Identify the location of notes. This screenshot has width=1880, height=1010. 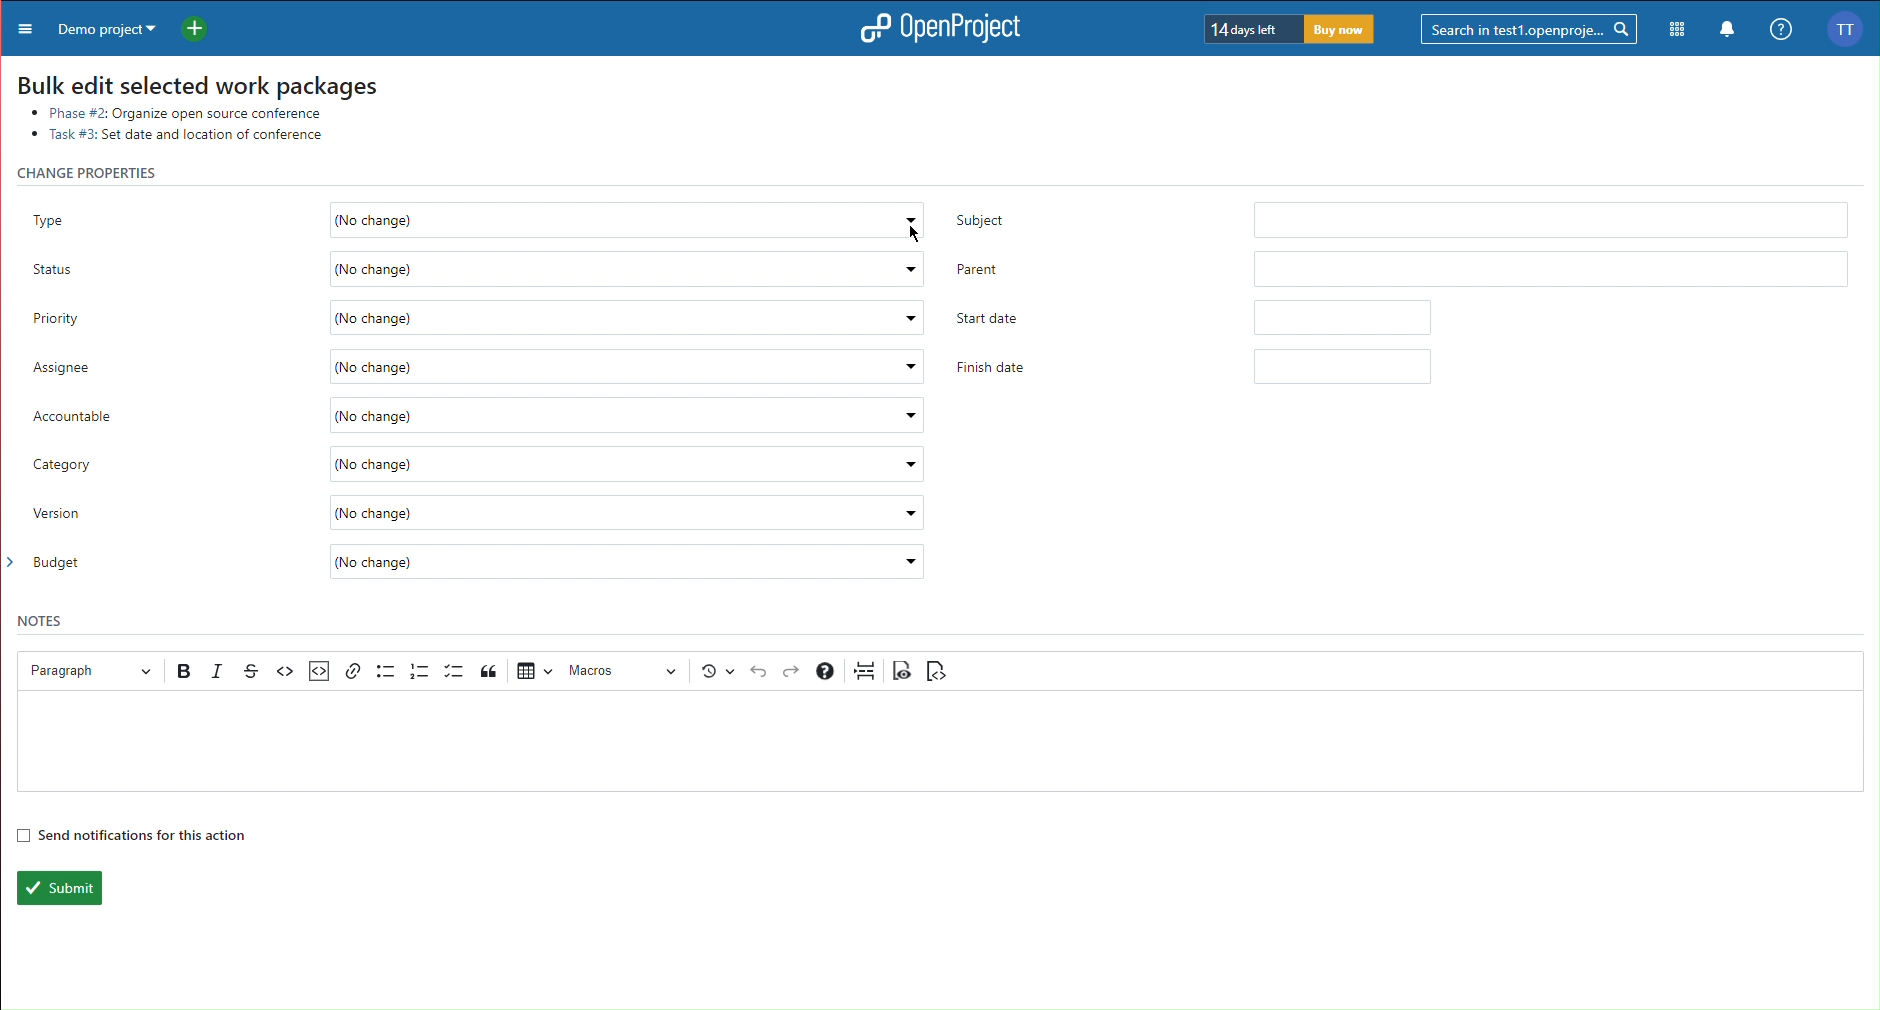
(44, 620).